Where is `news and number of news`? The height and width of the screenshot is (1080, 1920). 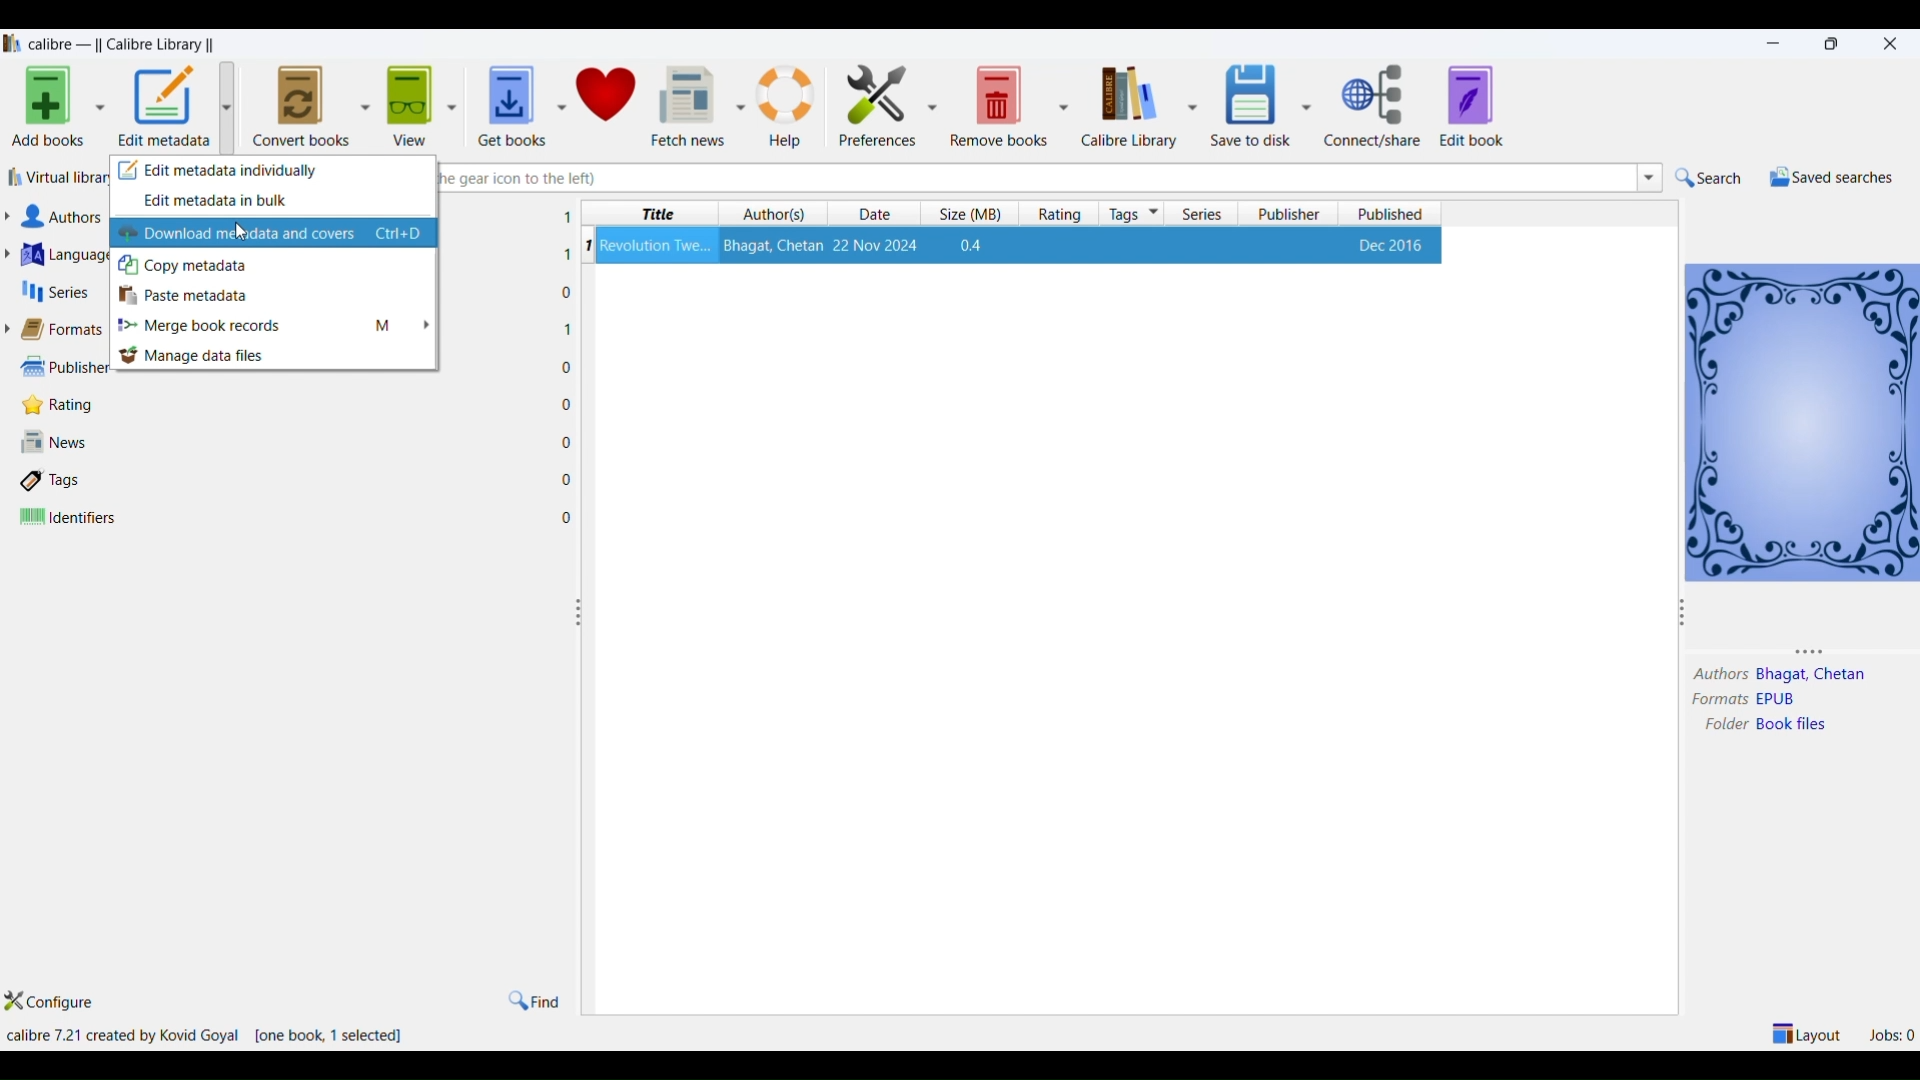 news and number of news is located at coordinates (61, 444).